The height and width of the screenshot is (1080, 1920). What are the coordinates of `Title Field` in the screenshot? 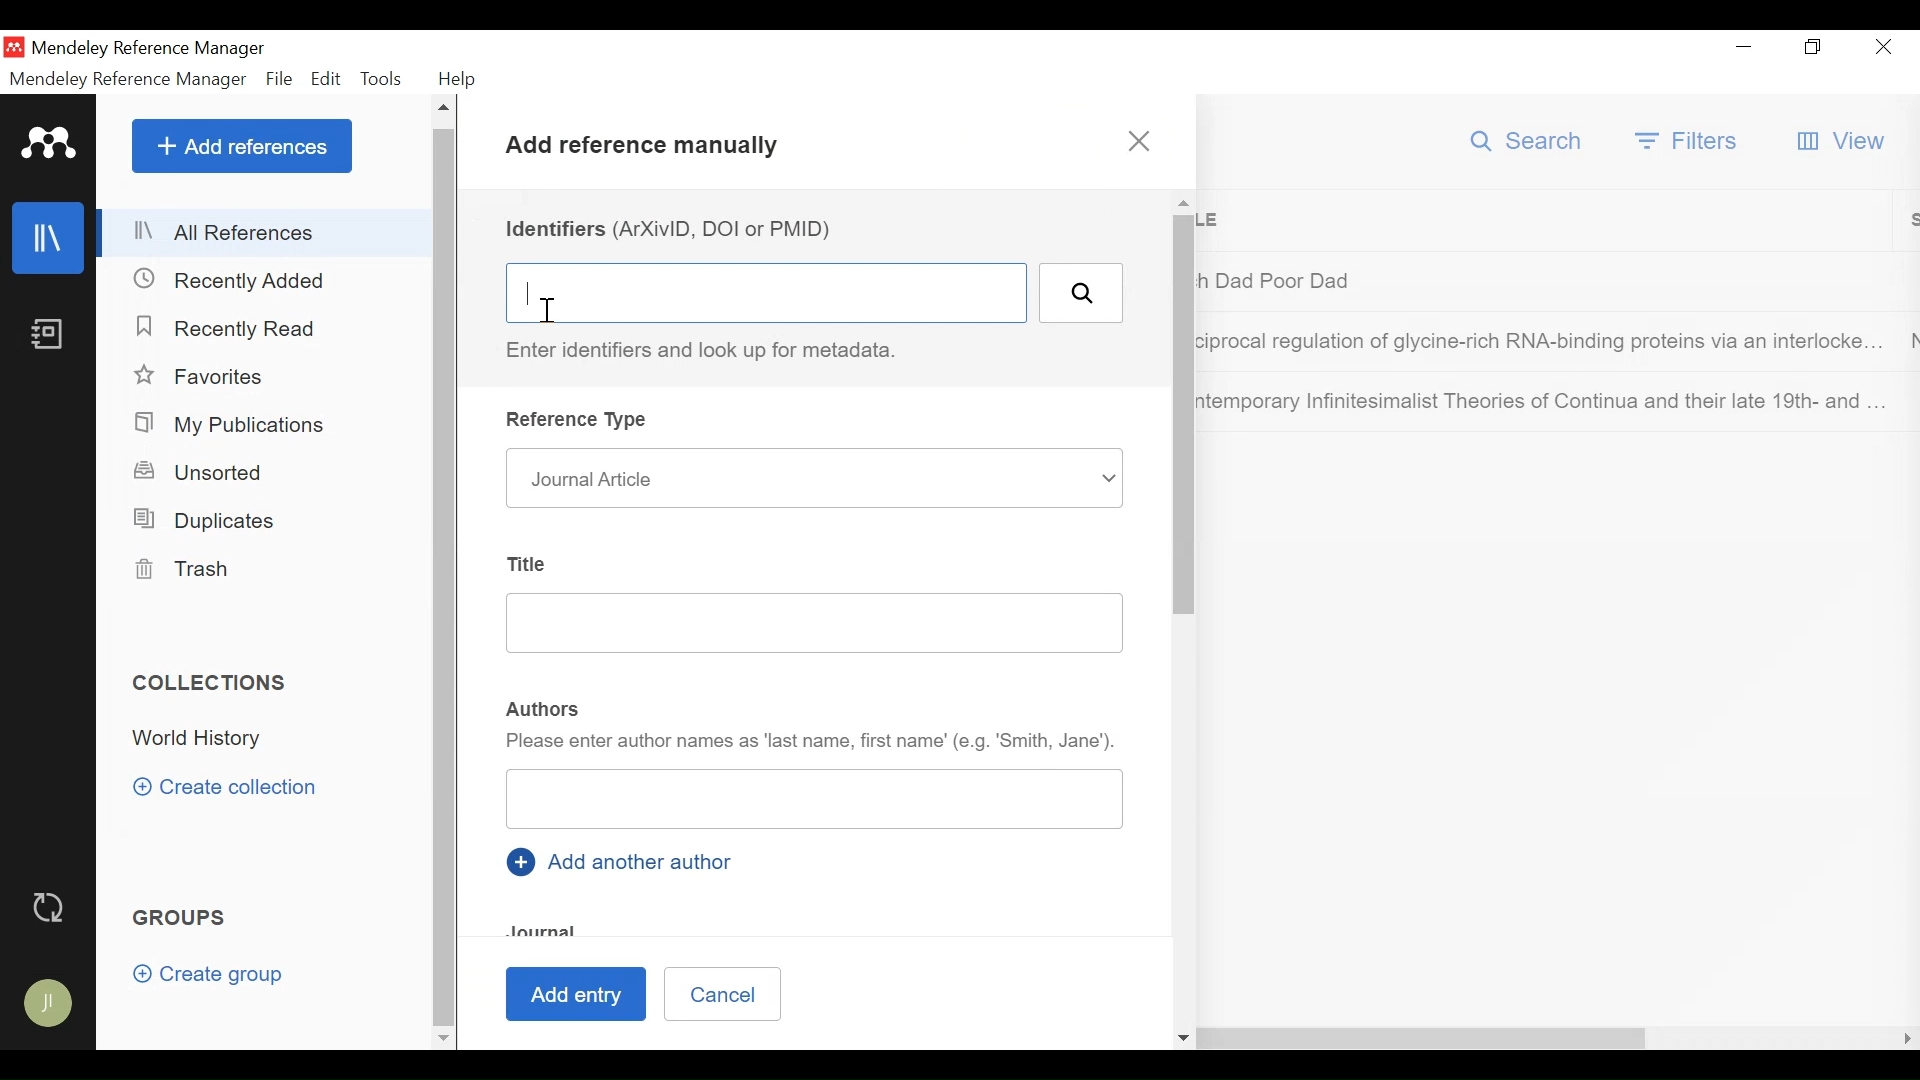 It's located at (815, 623).